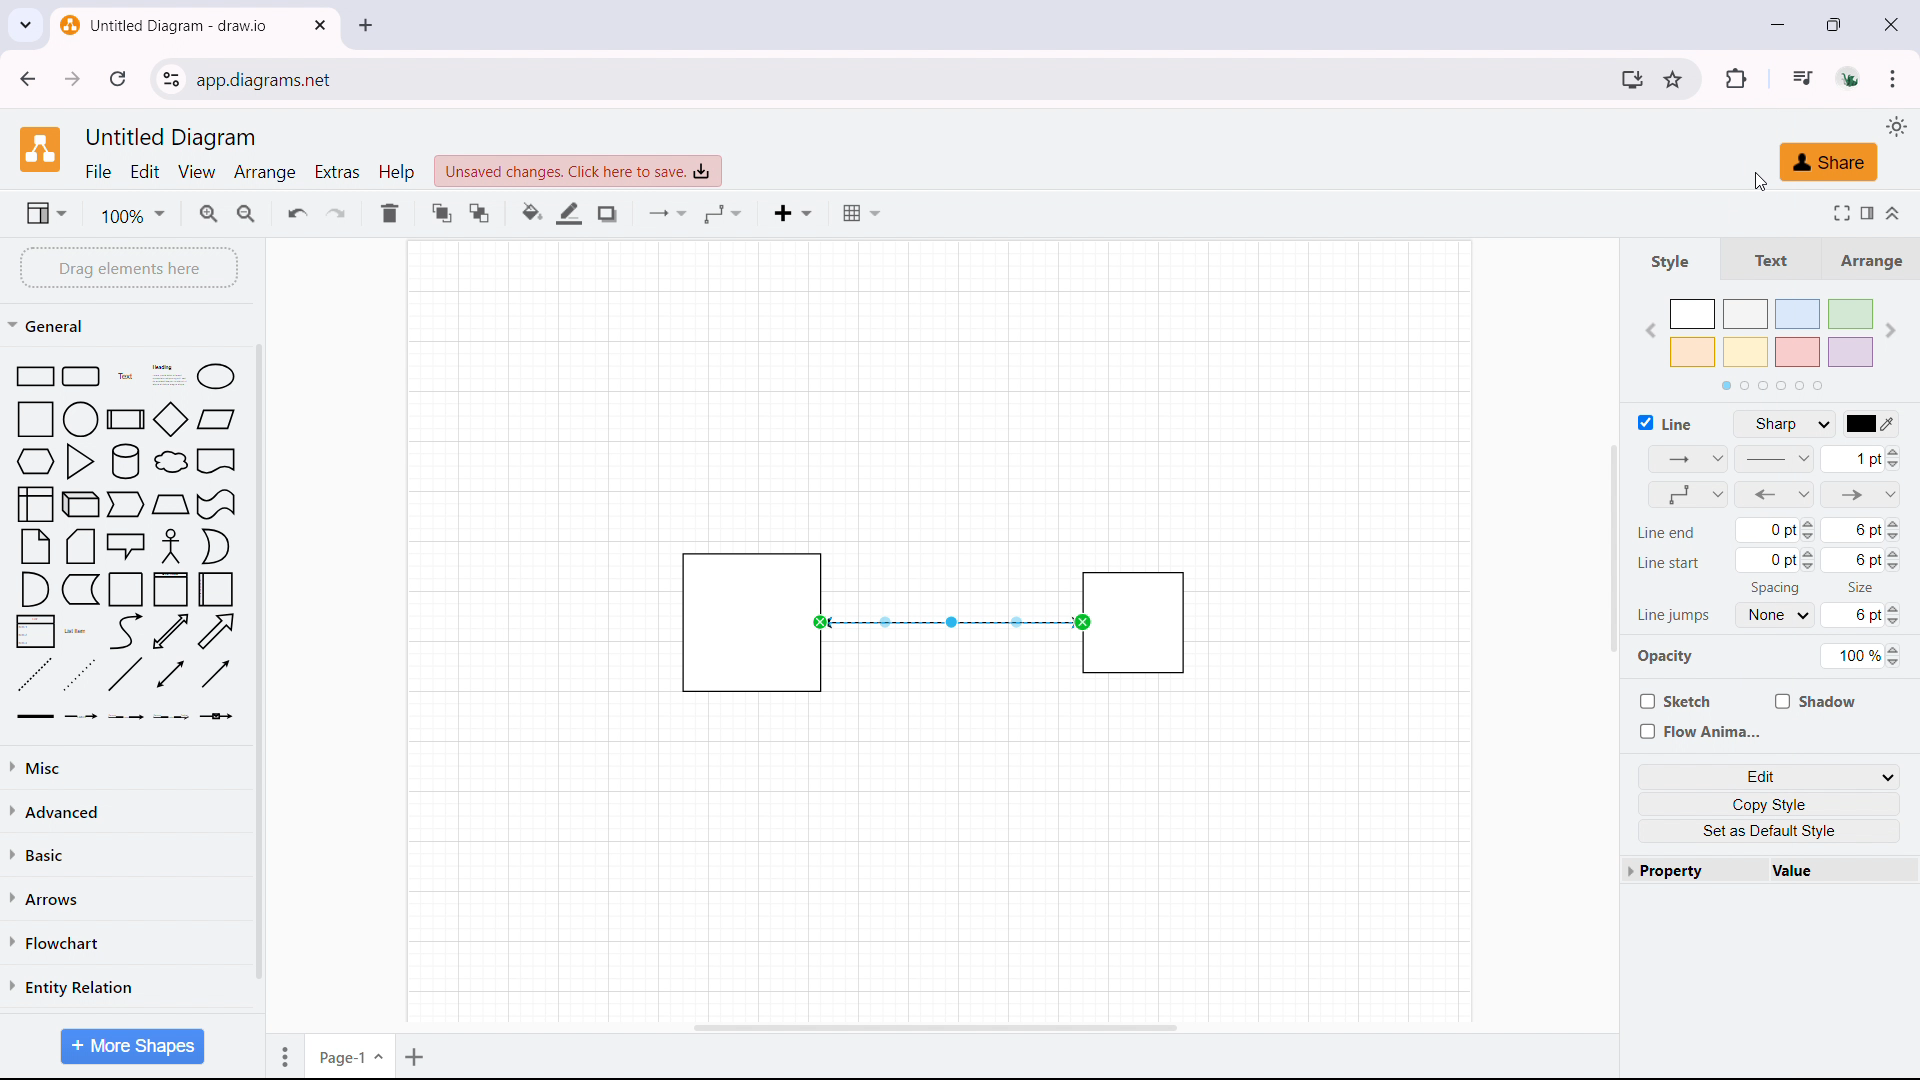  What do you see at coordinates (1778, 24) in the screenshot?
I see `minimize` at bounding box center [1778, 24].